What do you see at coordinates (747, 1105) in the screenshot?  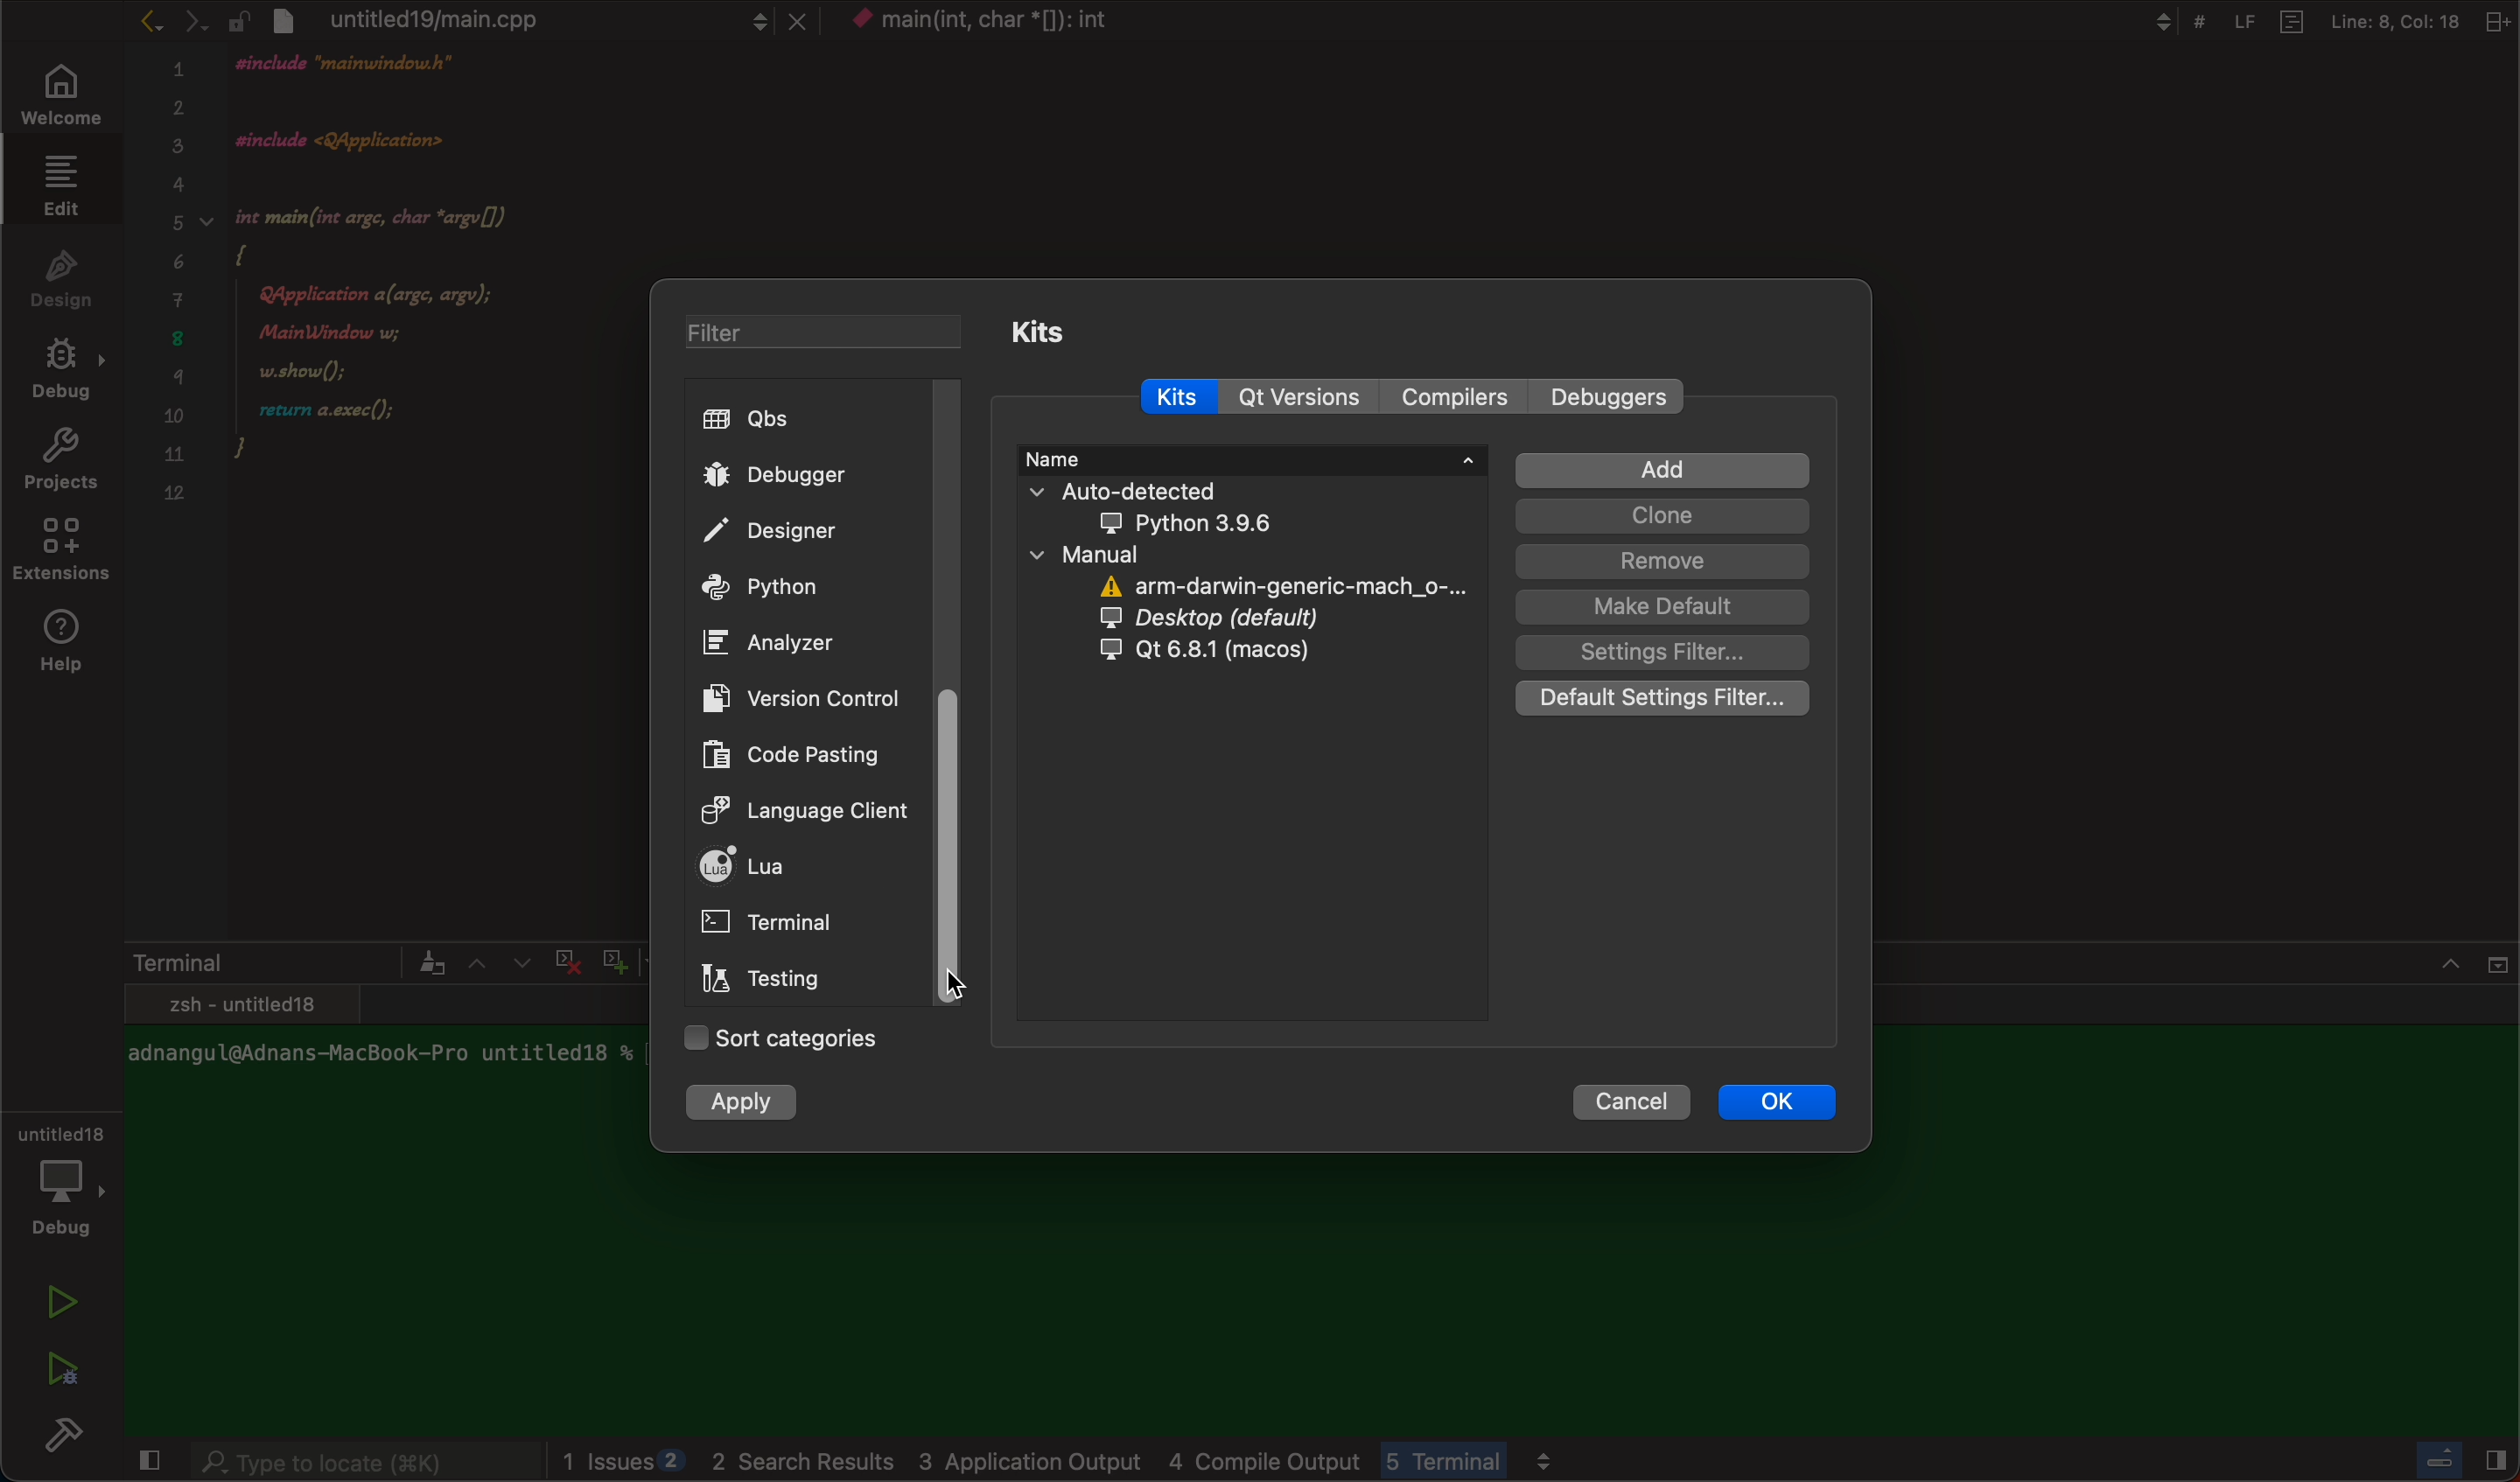 I see `apply` at bounding box center [747, 1105].